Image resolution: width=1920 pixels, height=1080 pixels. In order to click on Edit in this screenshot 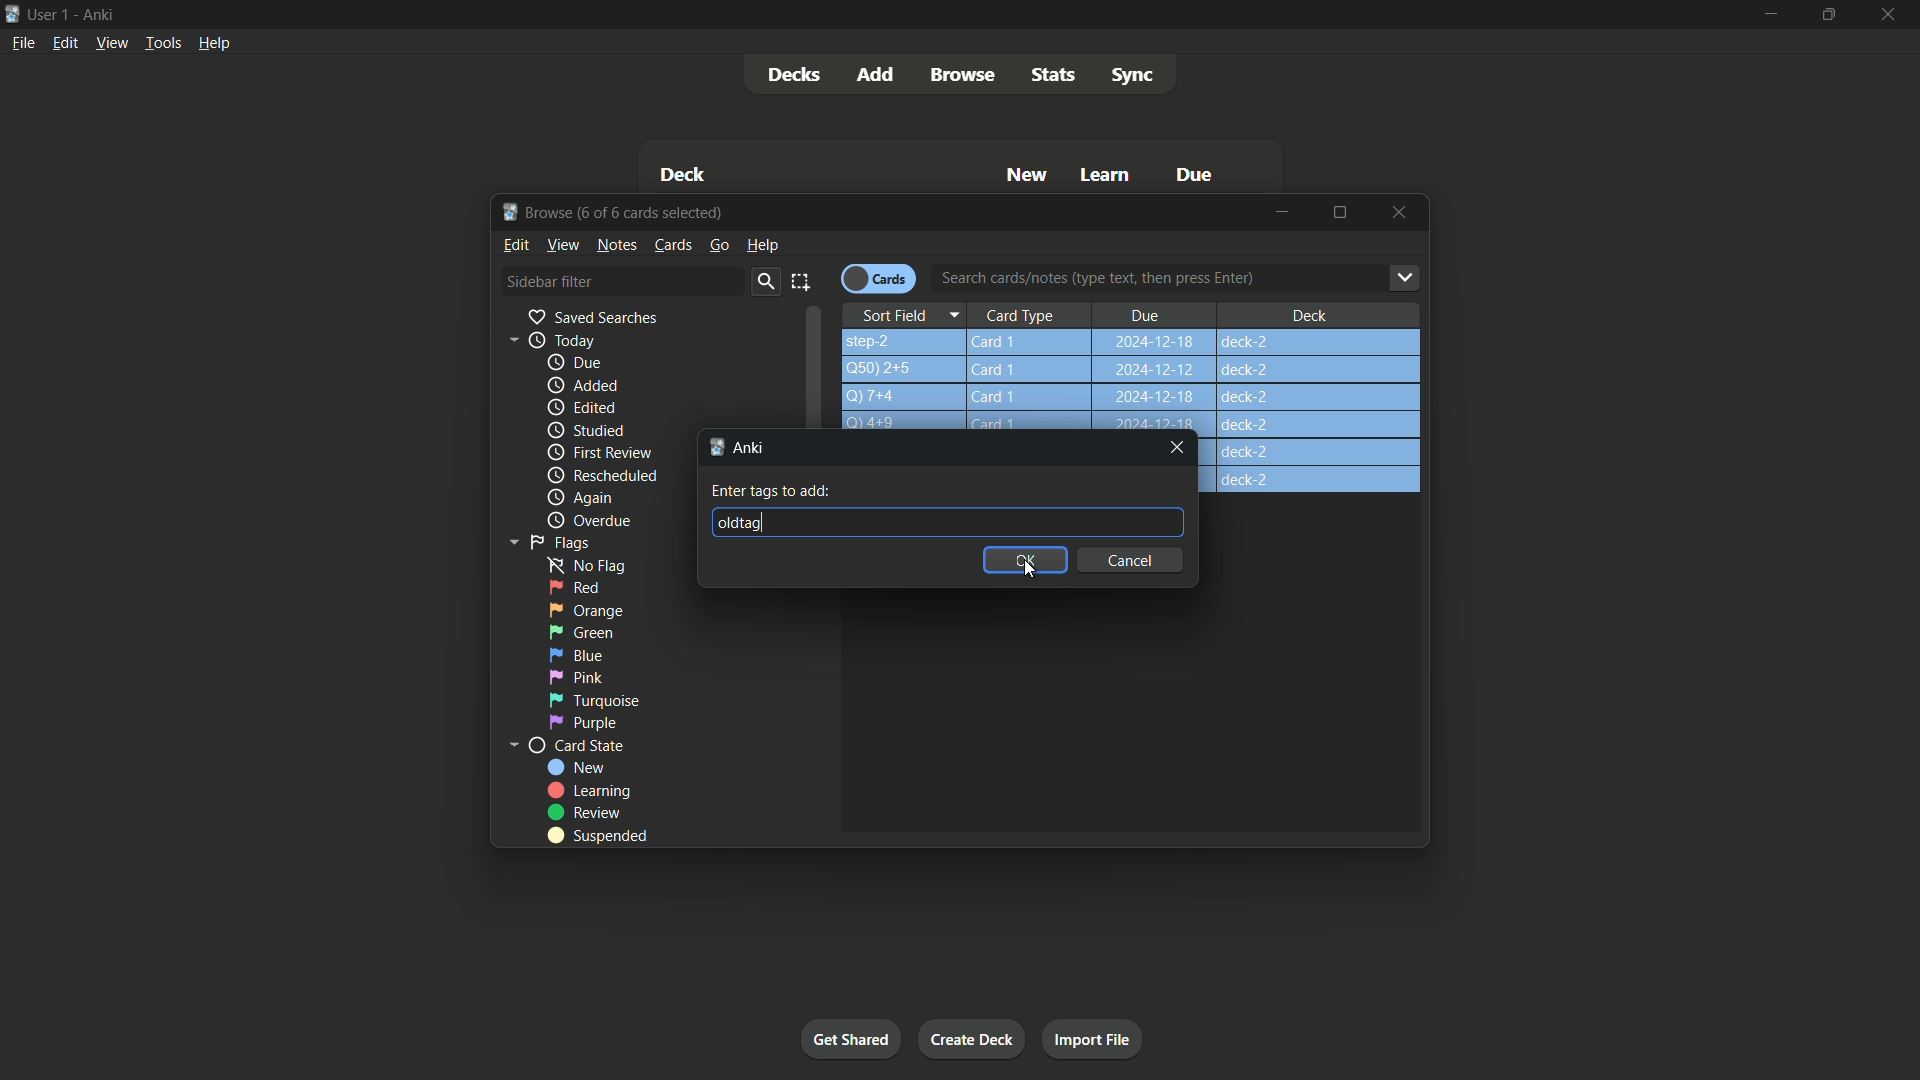, I will do `click(517, 244)`.